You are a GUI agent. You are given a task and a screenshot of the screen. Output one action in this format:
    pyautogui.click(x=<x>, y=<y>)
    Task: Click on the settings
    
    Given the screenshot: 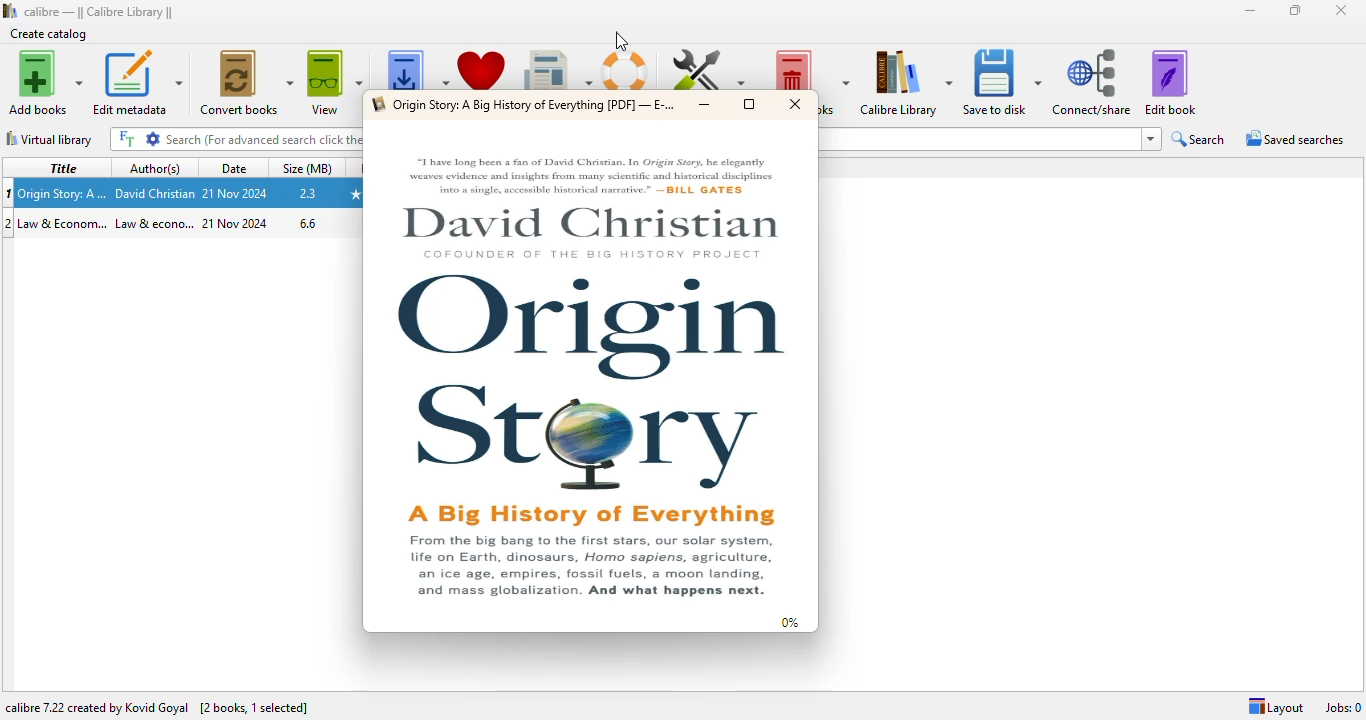 What is the action you would take?
    pyautogui.click(x=153, y=139)
    